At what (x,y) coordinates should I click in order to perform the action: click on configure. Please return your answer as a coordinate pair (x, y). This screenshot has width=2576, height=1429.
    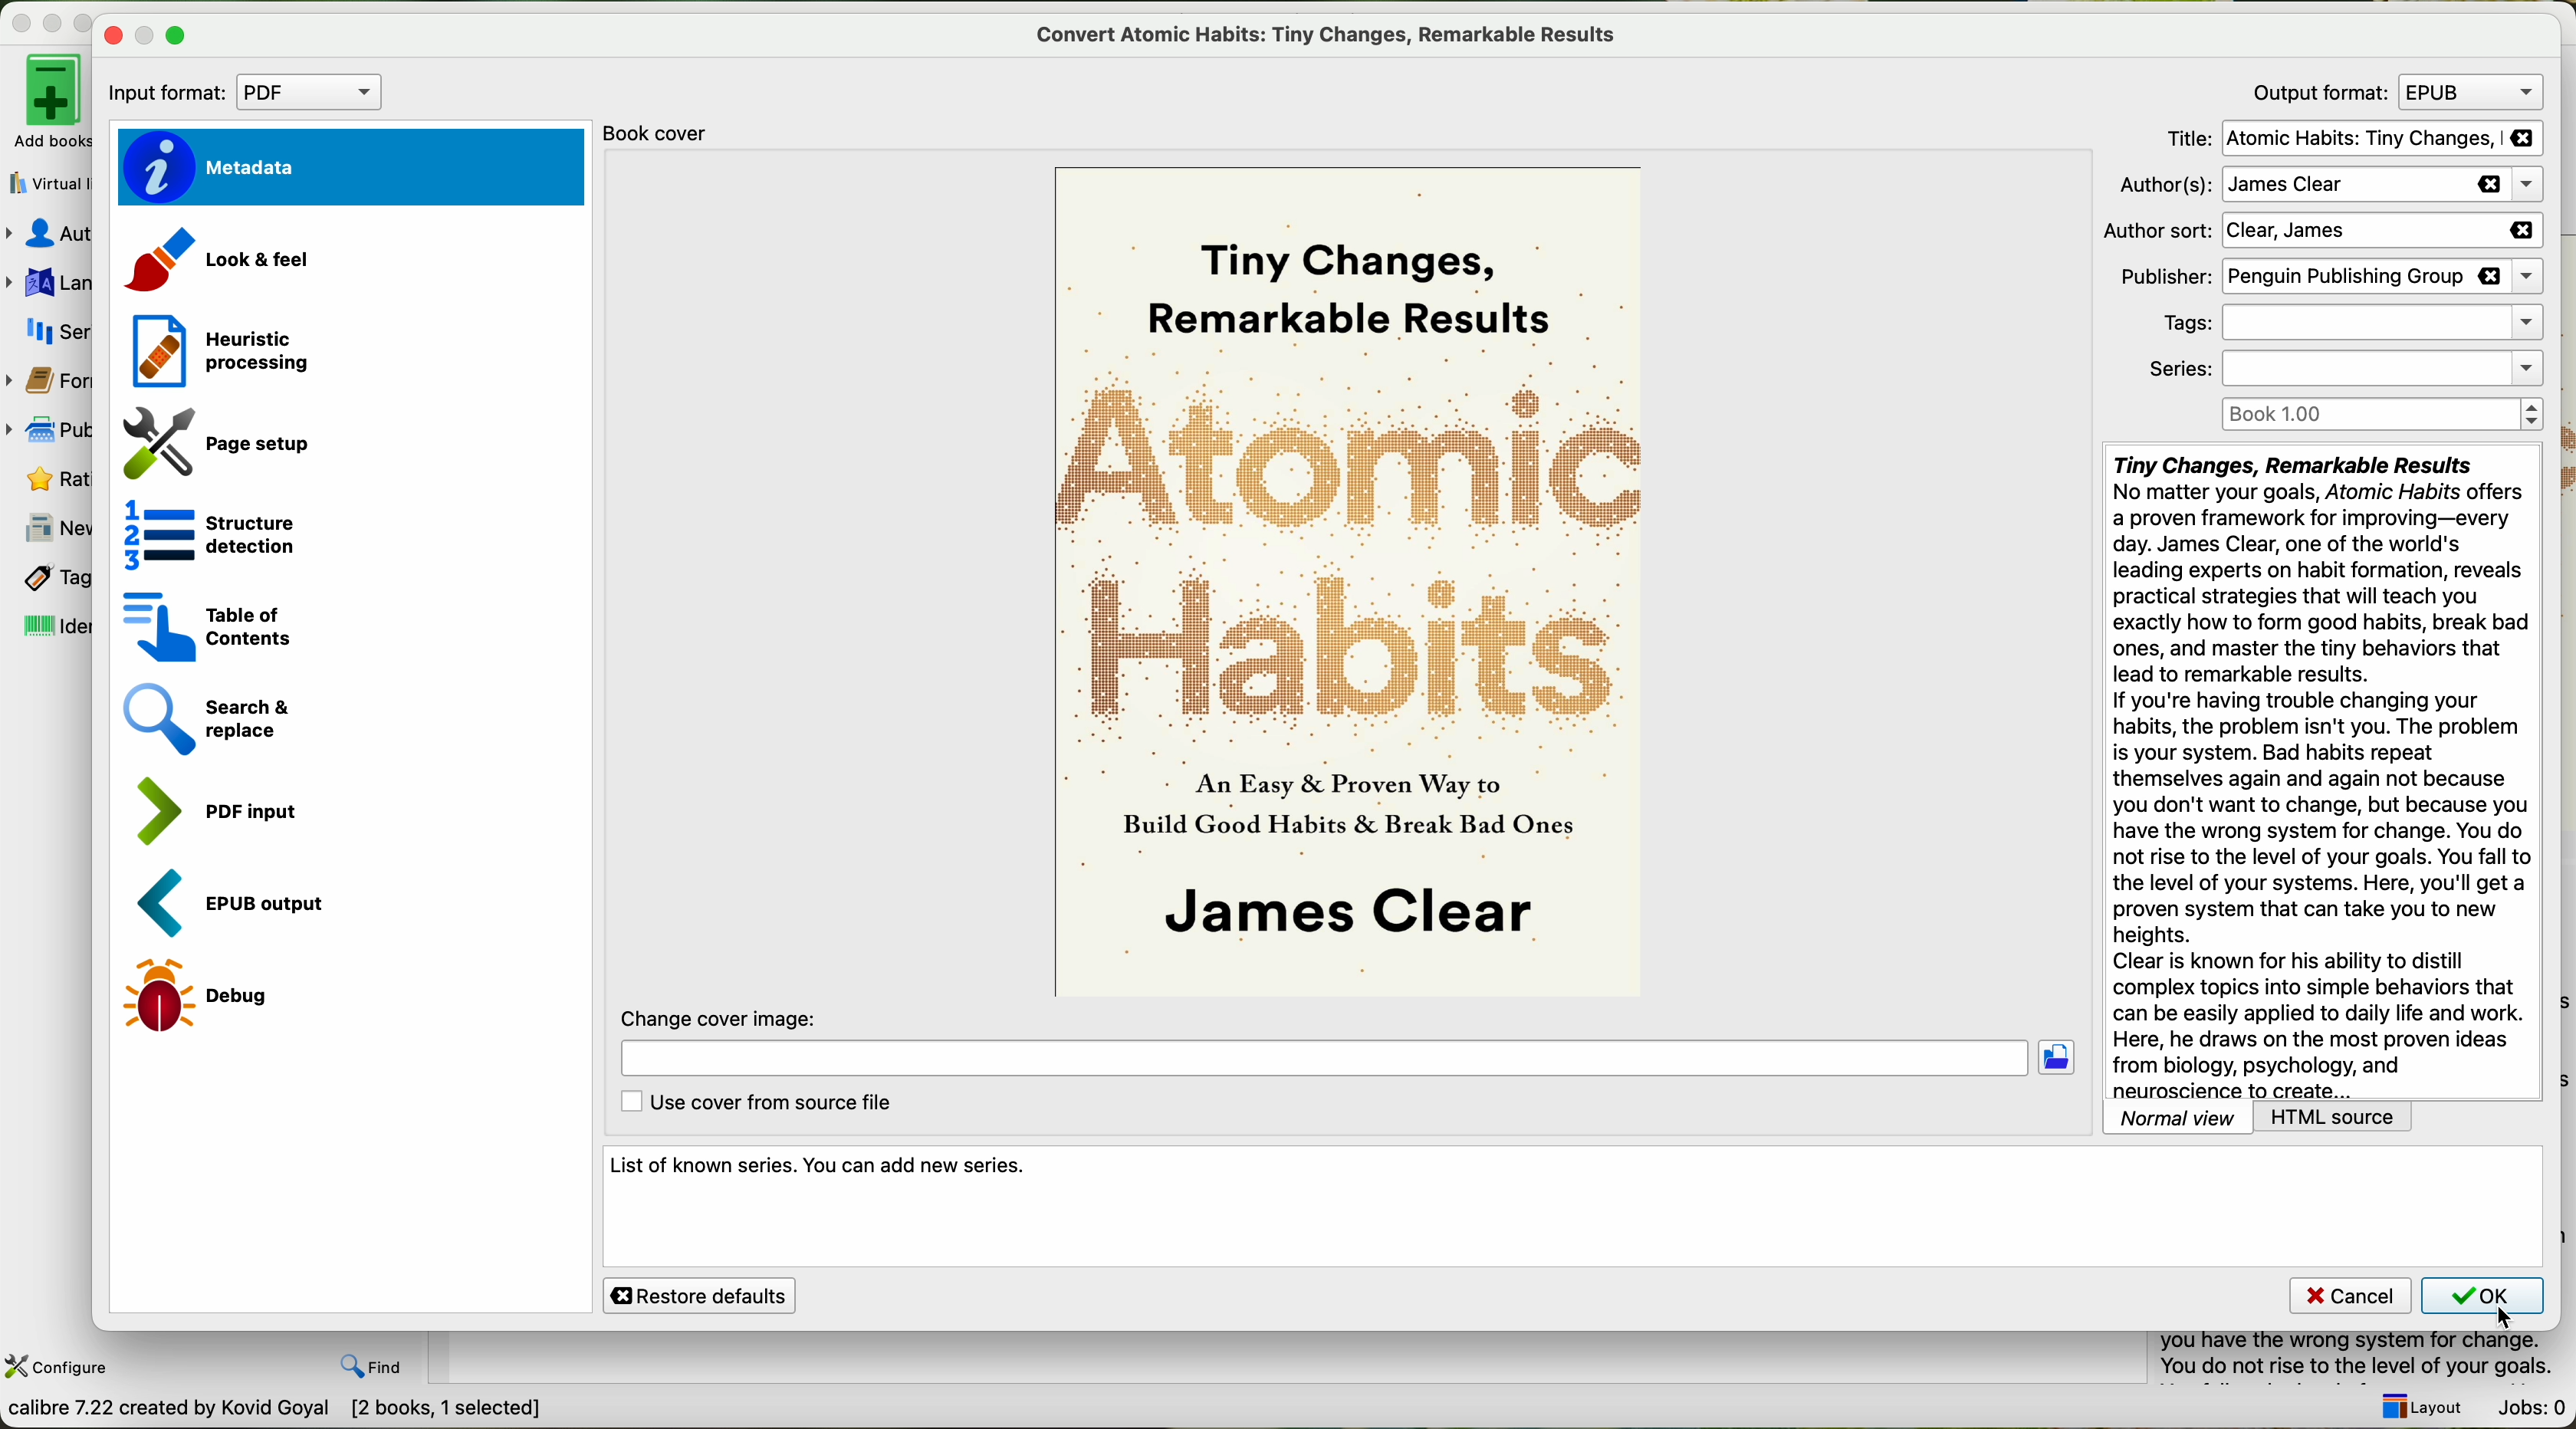
    Looking at the image, I should click on (60, 1367).